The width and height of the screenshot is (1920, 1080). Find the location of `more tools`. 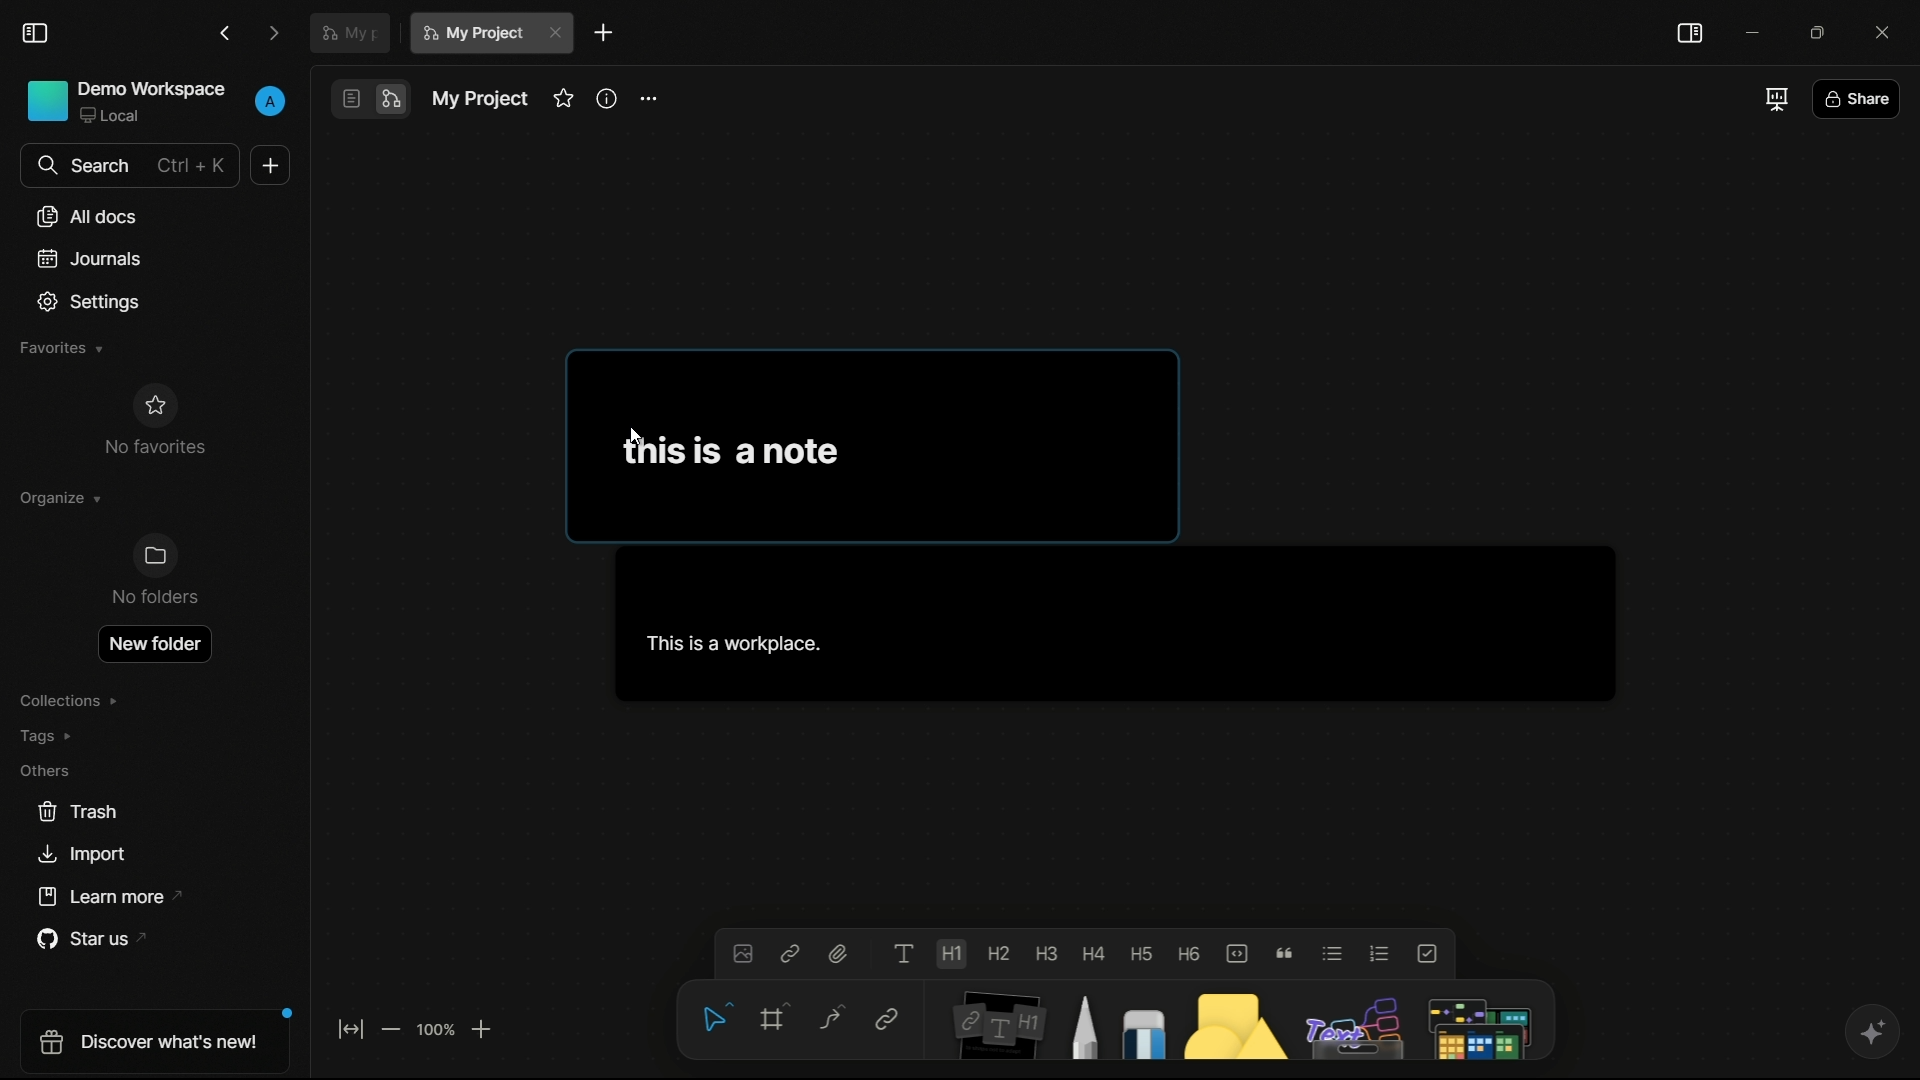

more tools is located at coordinates (1479, 1021).